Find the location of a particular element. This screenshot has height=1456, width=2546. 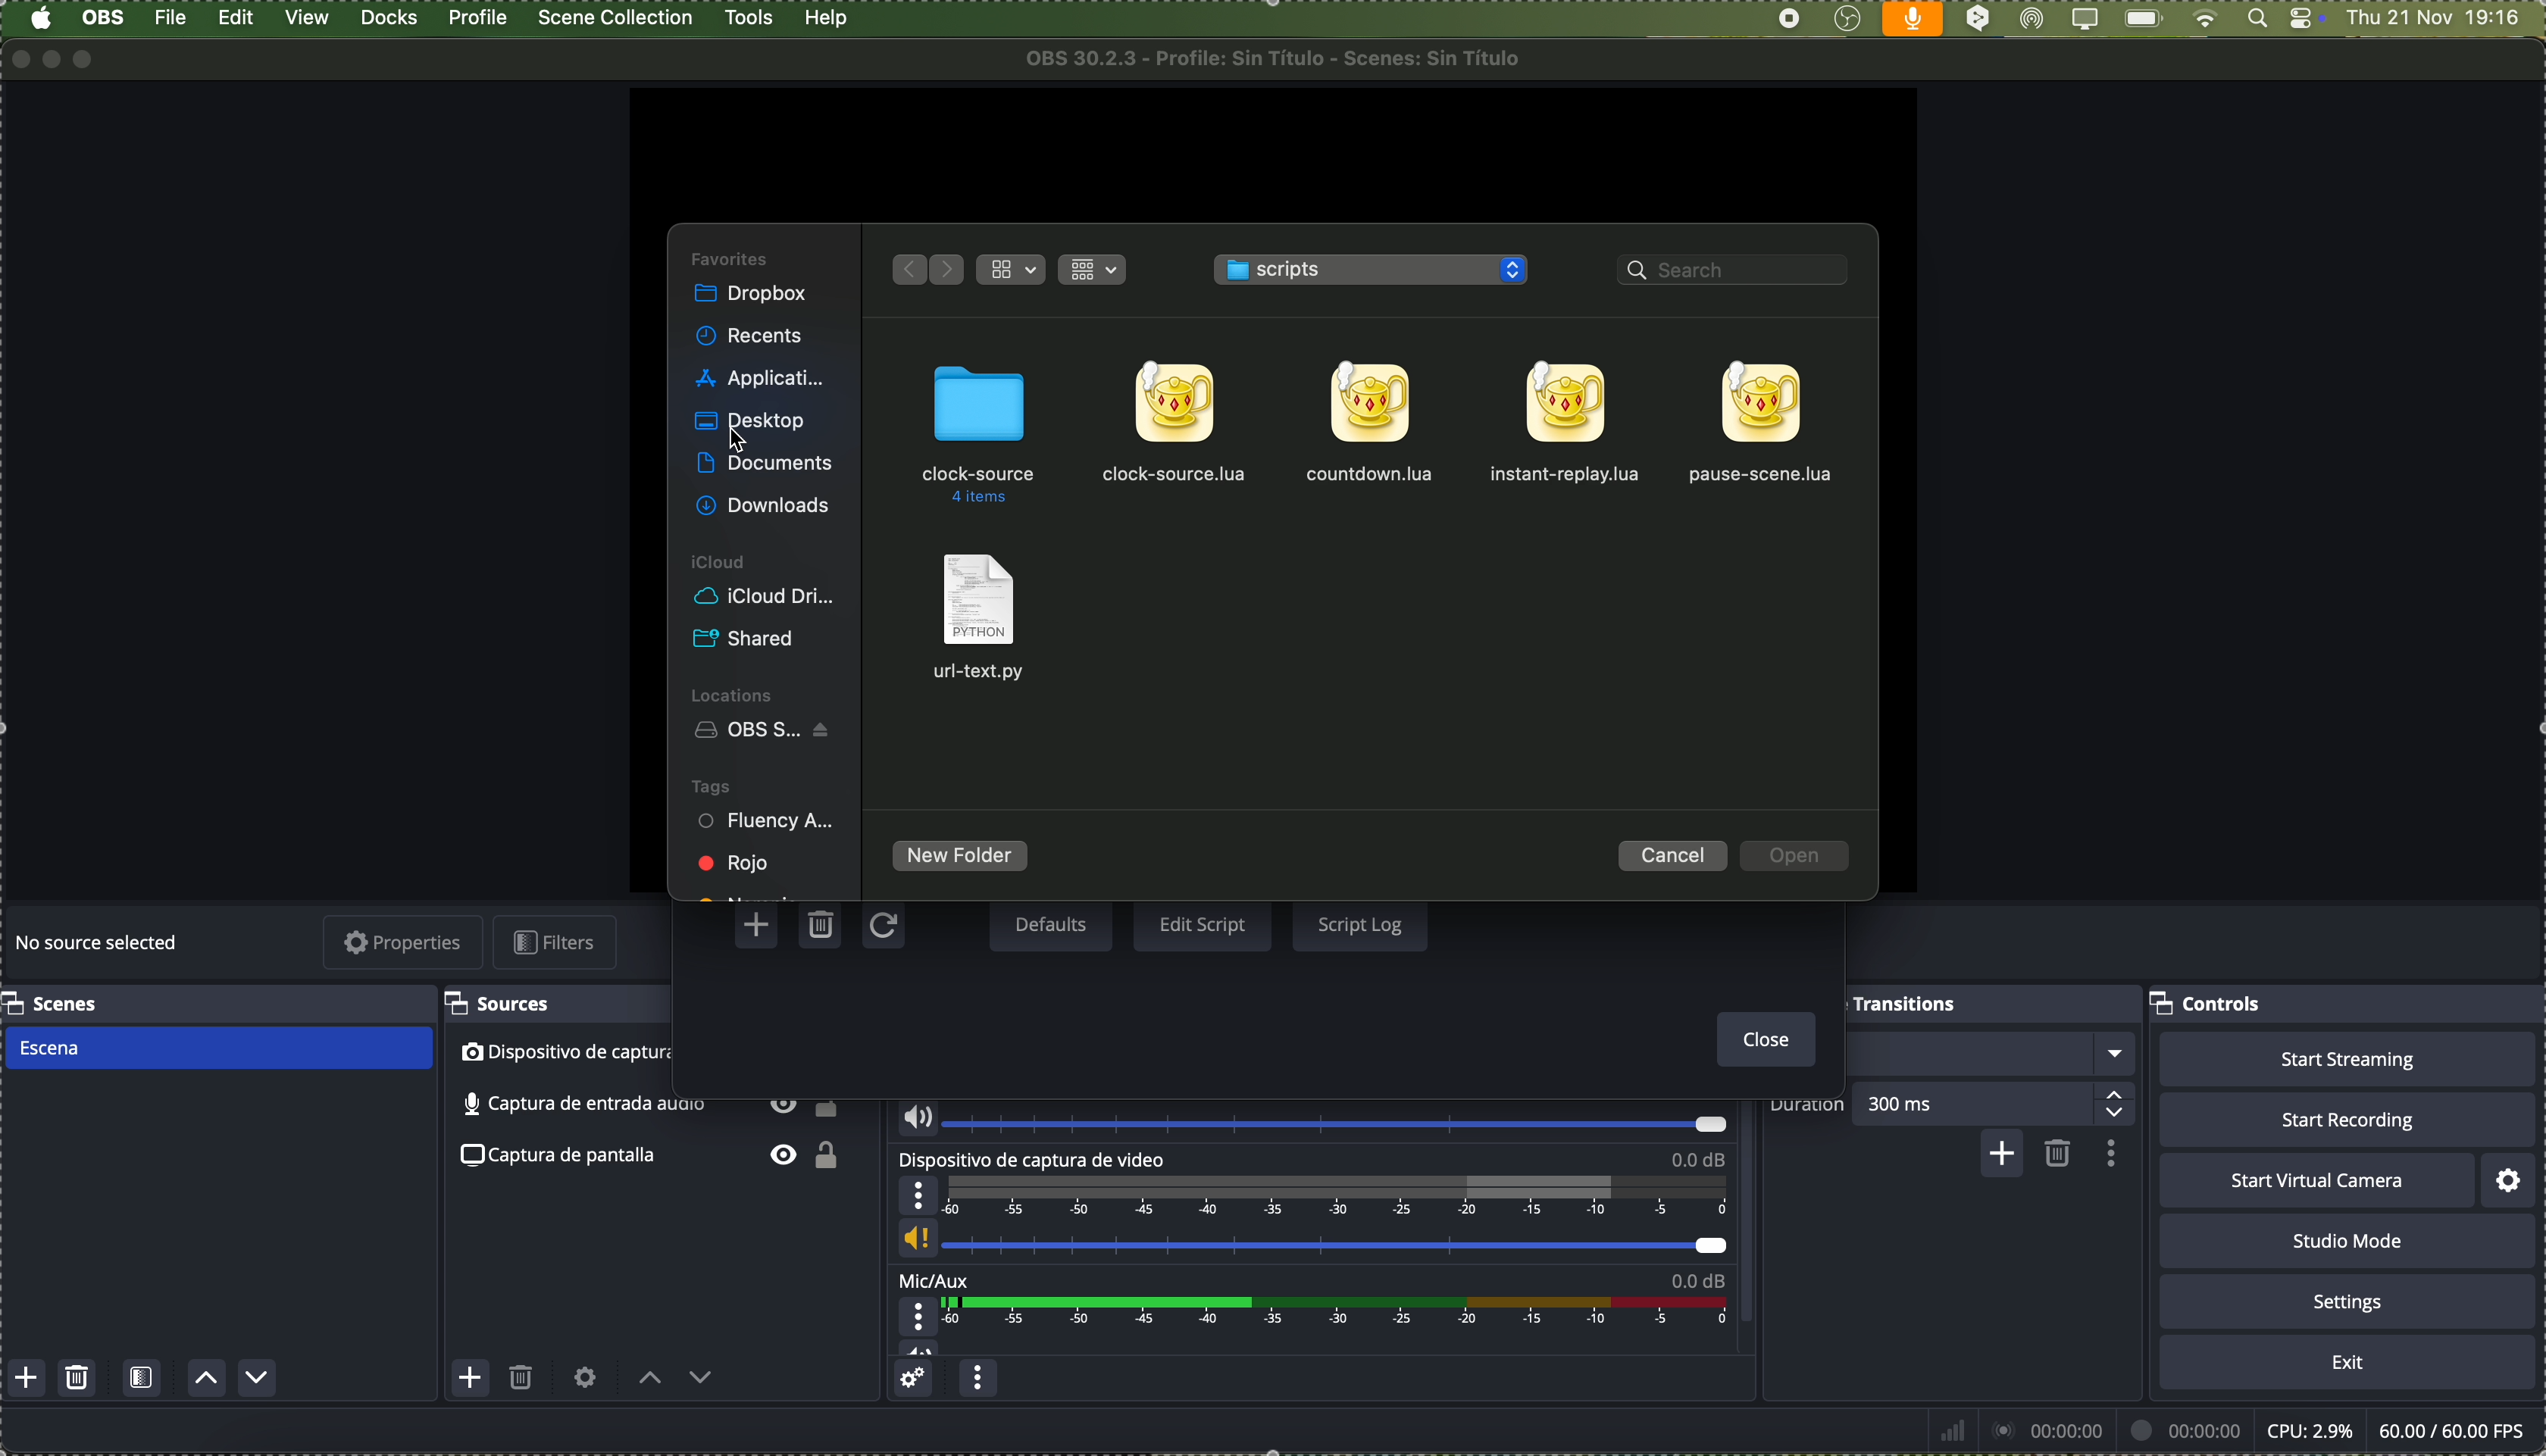

Apple icon is located at coordinates (40, 19).